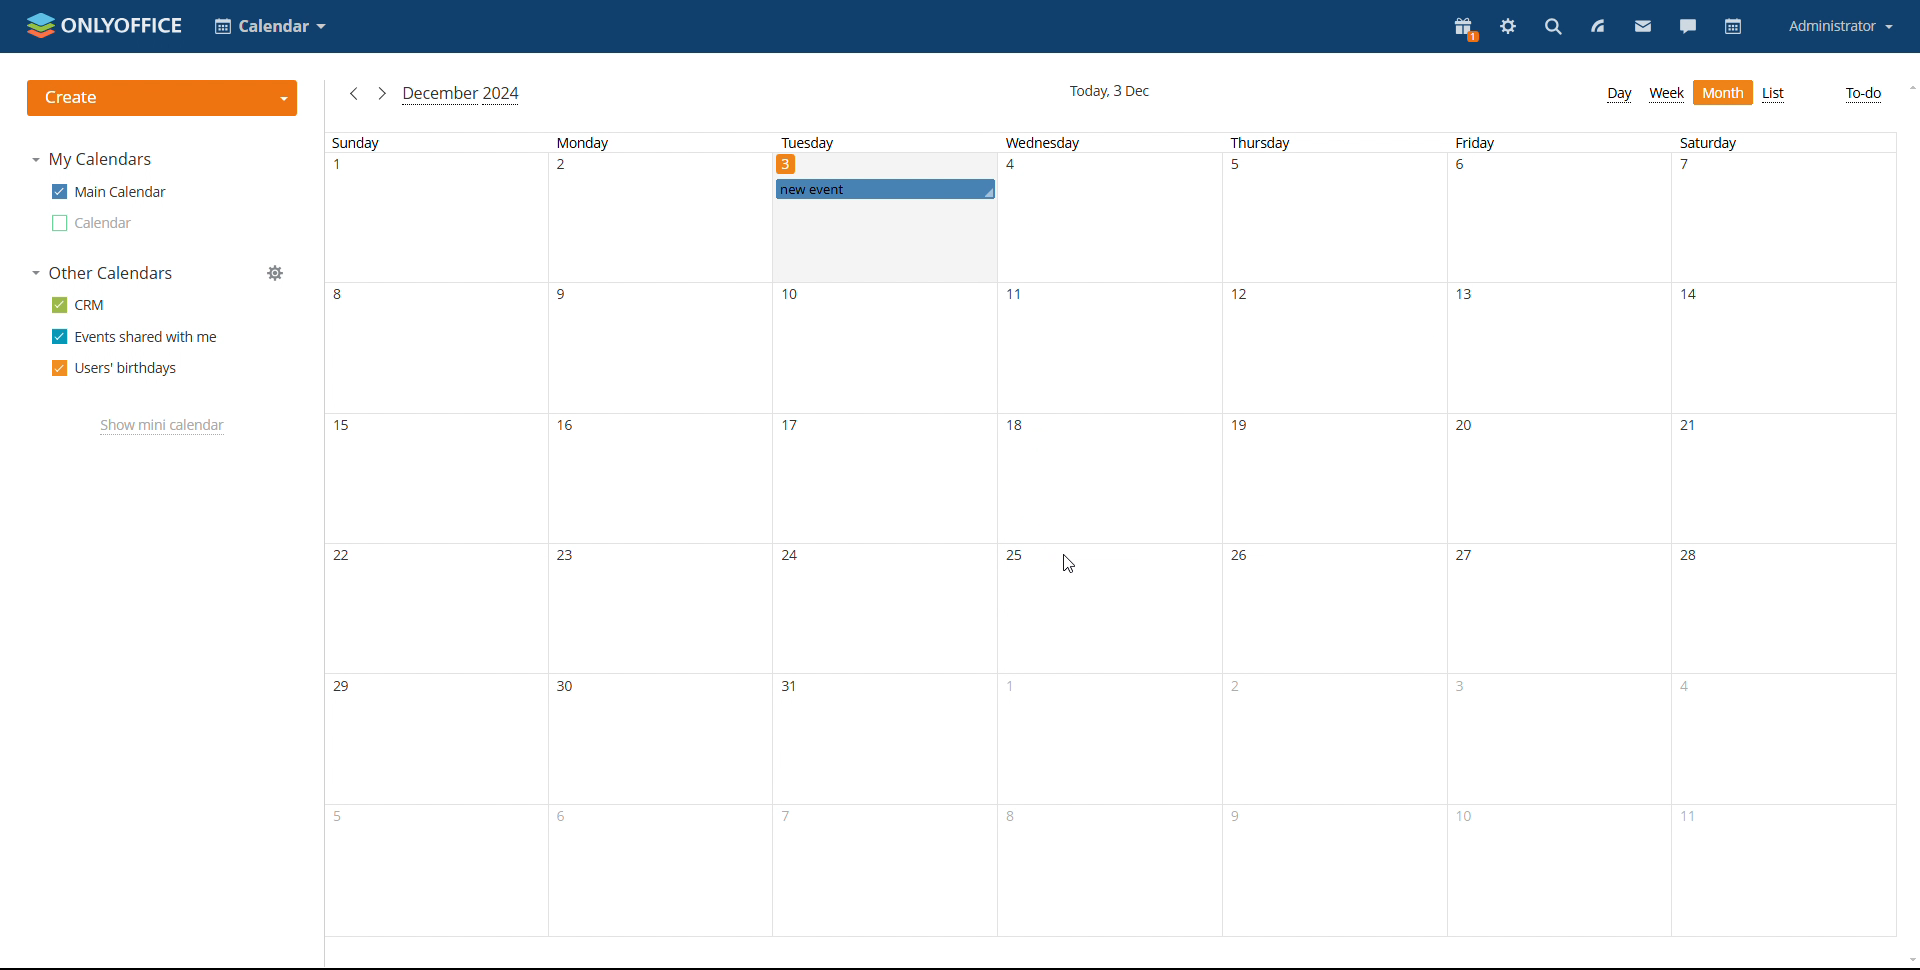  What do you see at coordinates (1510, 28) in the screenshot?
I see `settings` at bounding box center [1510, 28].